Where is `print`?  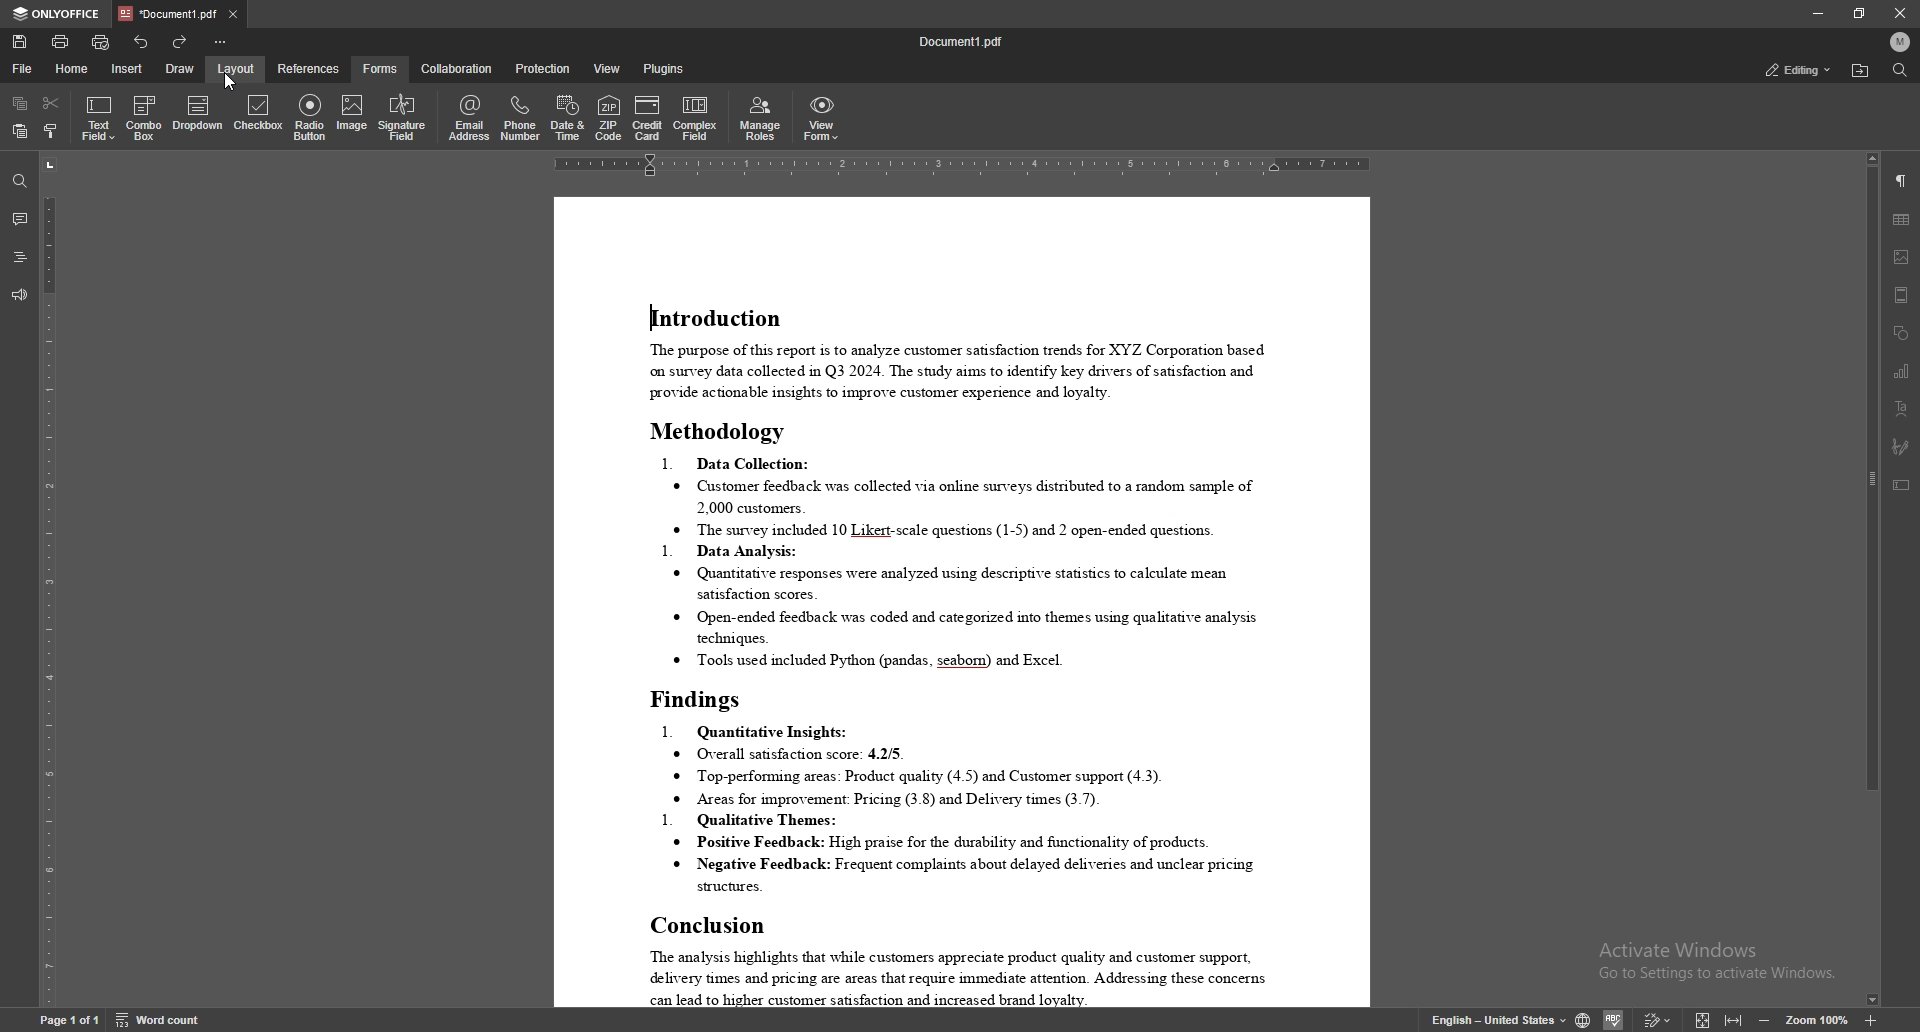 print is located at coordinates (60, 42).